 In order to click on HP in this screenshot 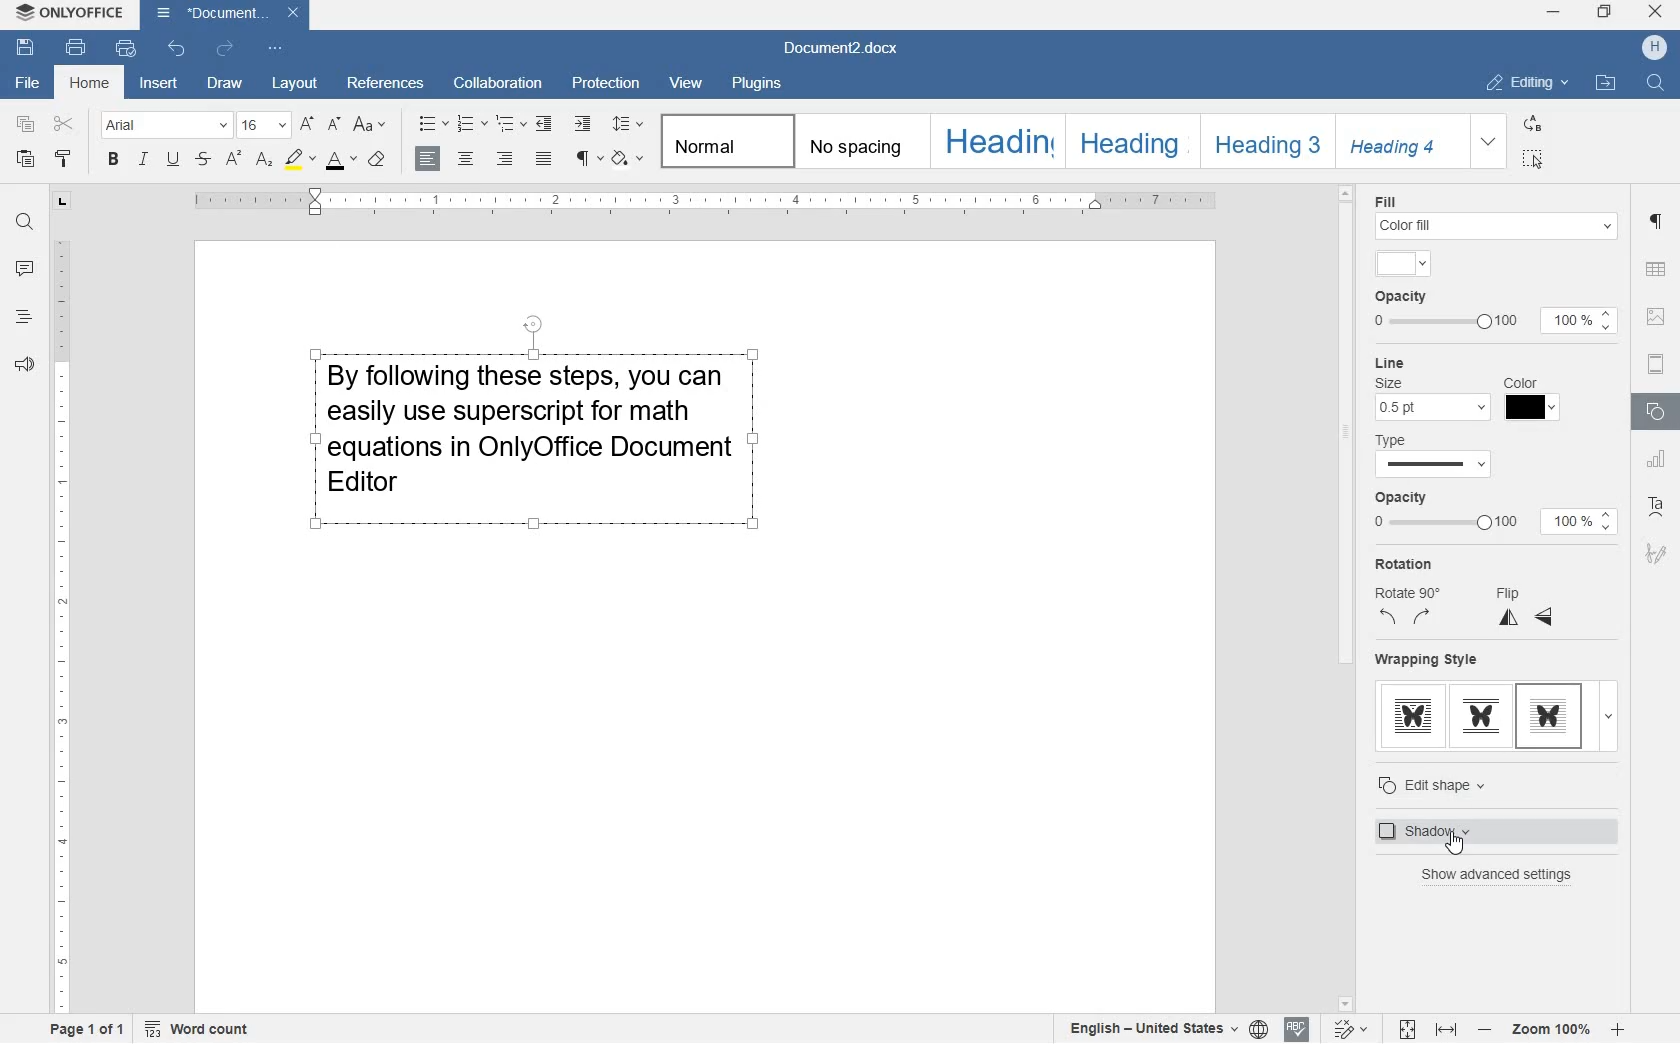, I will do `click(1654, 46)`.